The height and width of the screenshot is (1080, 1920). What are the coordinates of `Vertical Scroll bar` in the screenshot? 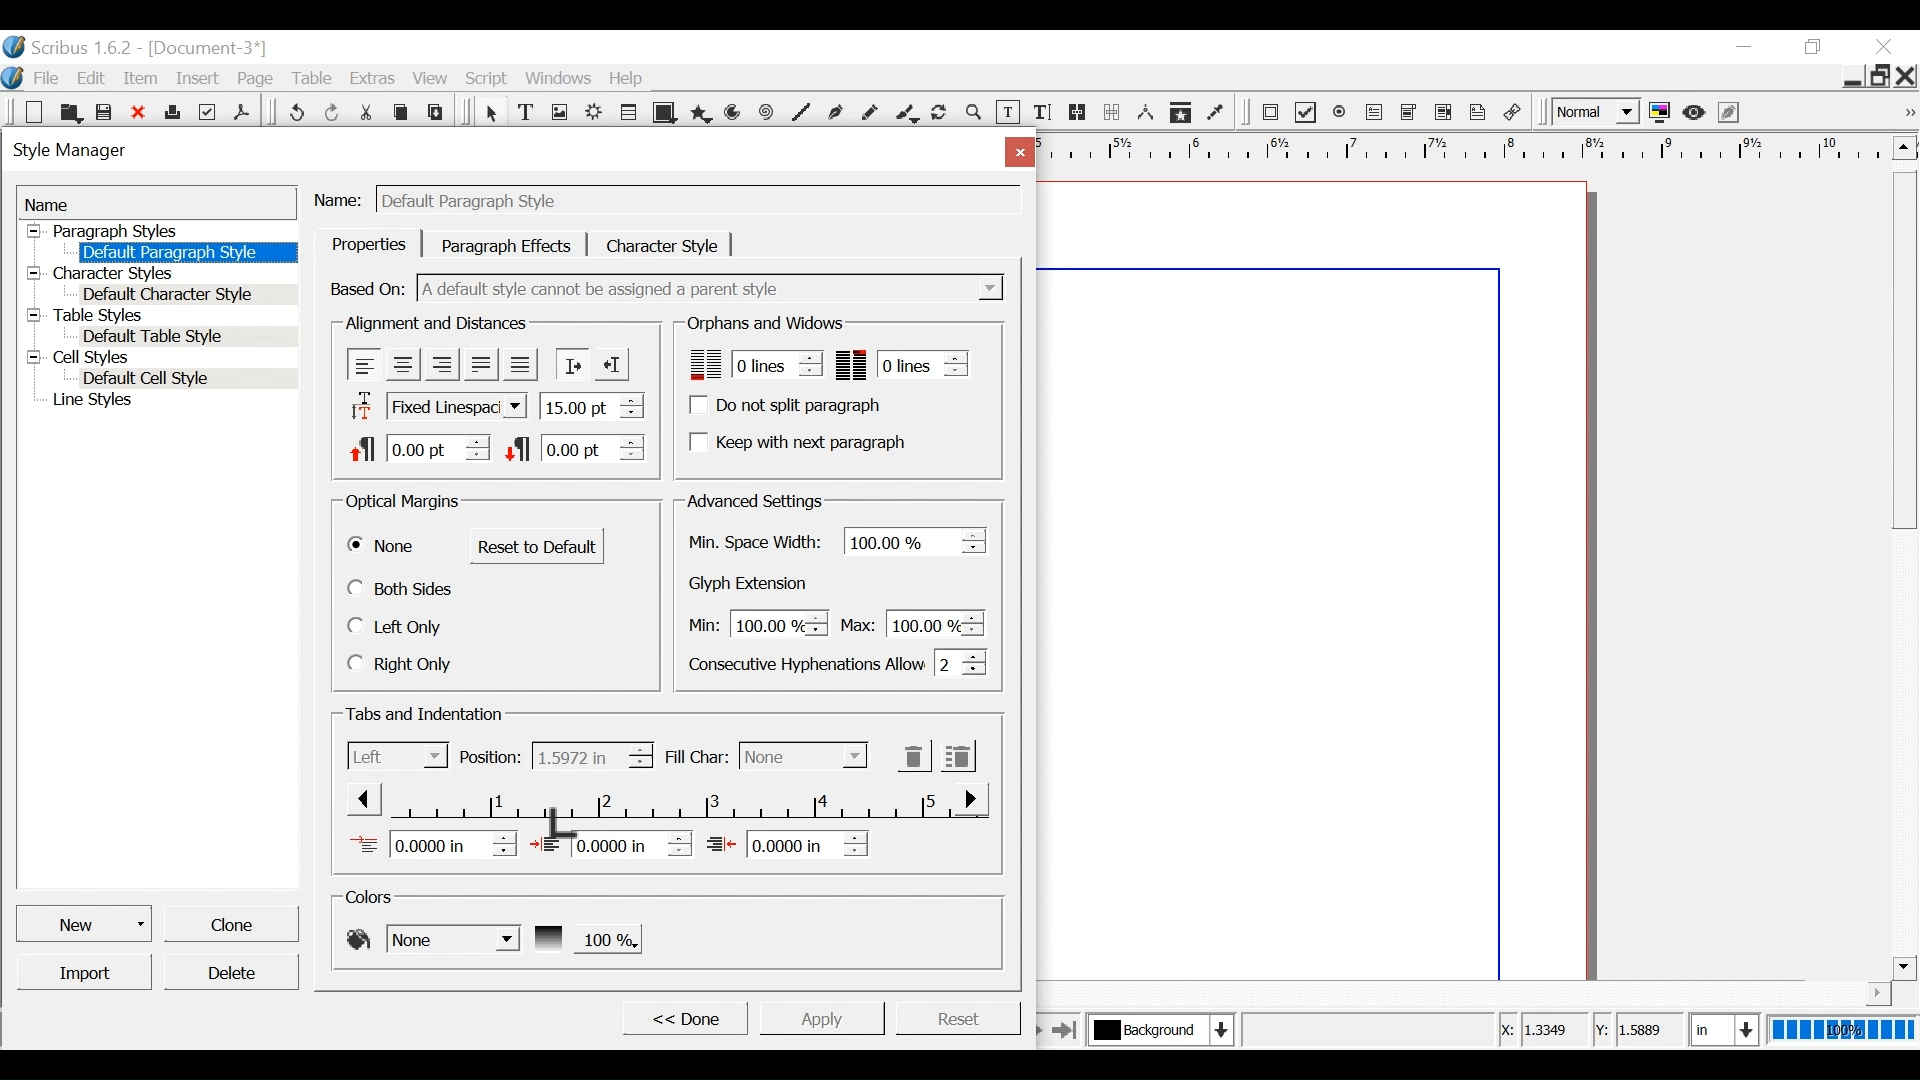 It's located at (1904, 348).